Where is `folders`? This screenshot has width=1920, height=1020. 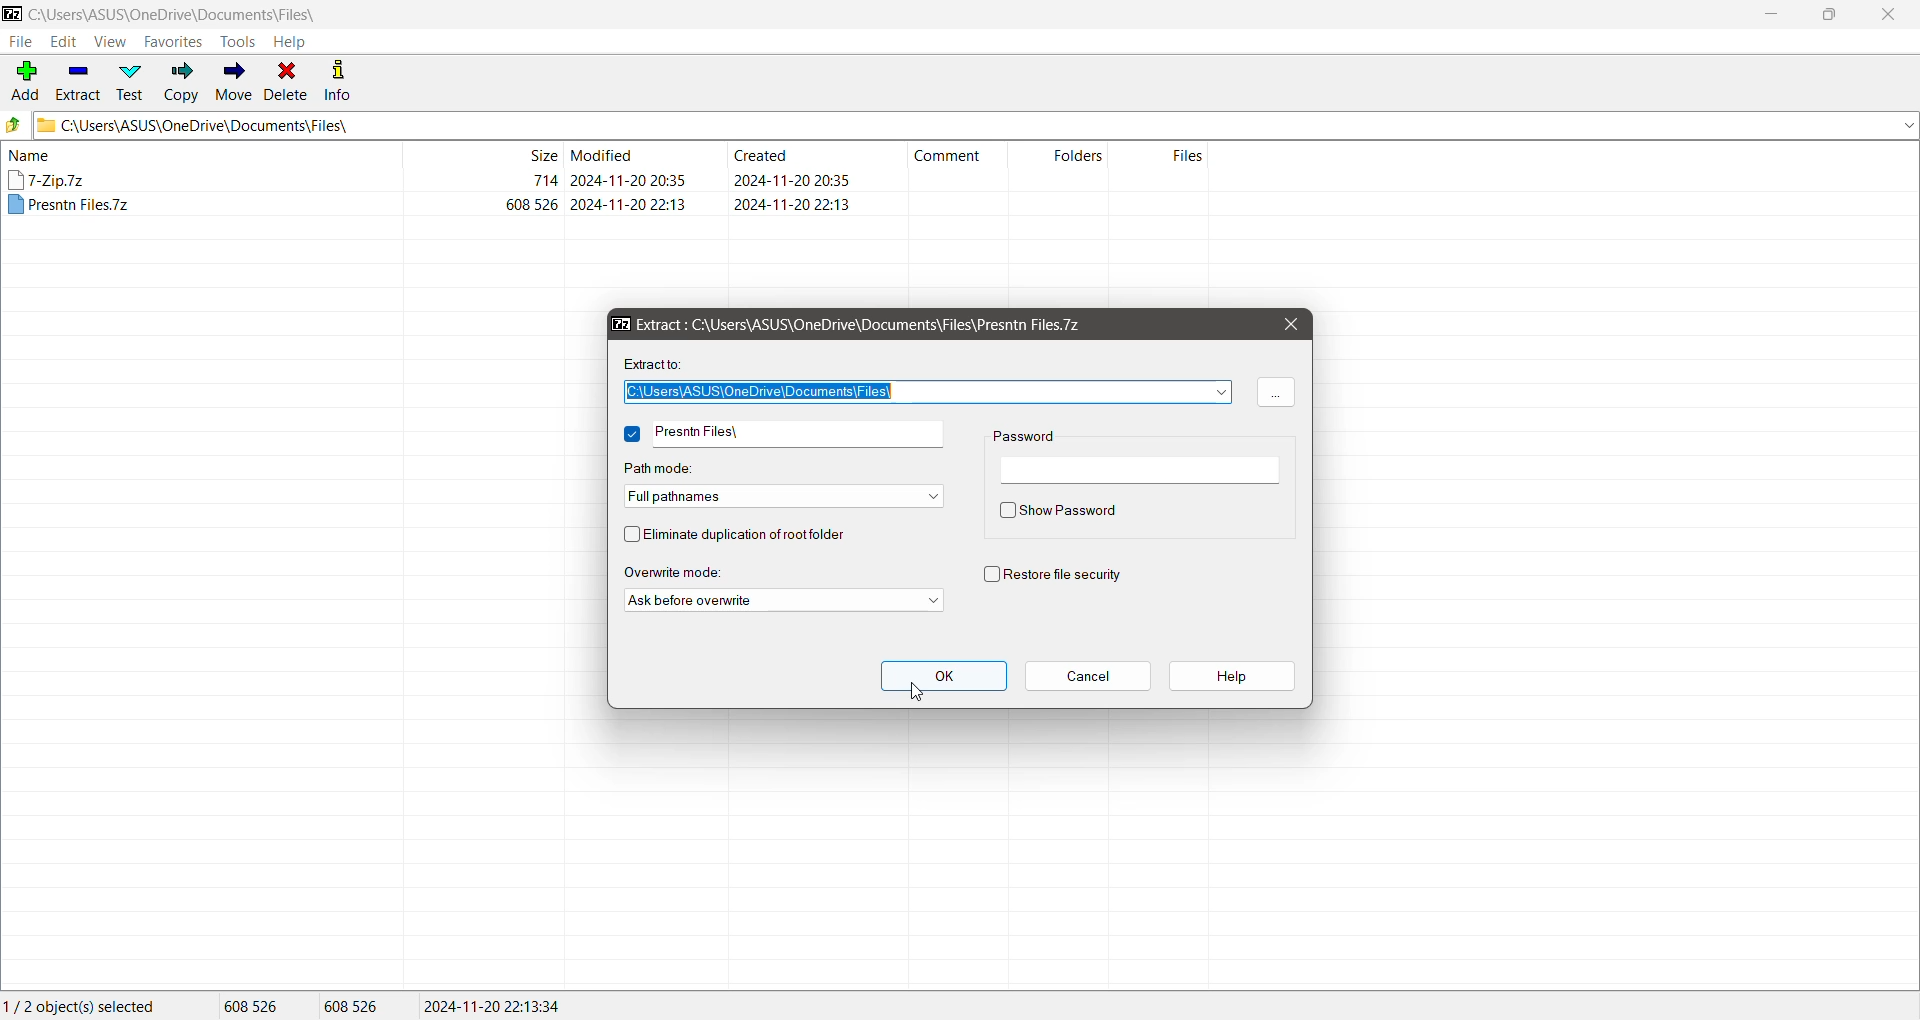 folders is located at coordinates (1078, 154).